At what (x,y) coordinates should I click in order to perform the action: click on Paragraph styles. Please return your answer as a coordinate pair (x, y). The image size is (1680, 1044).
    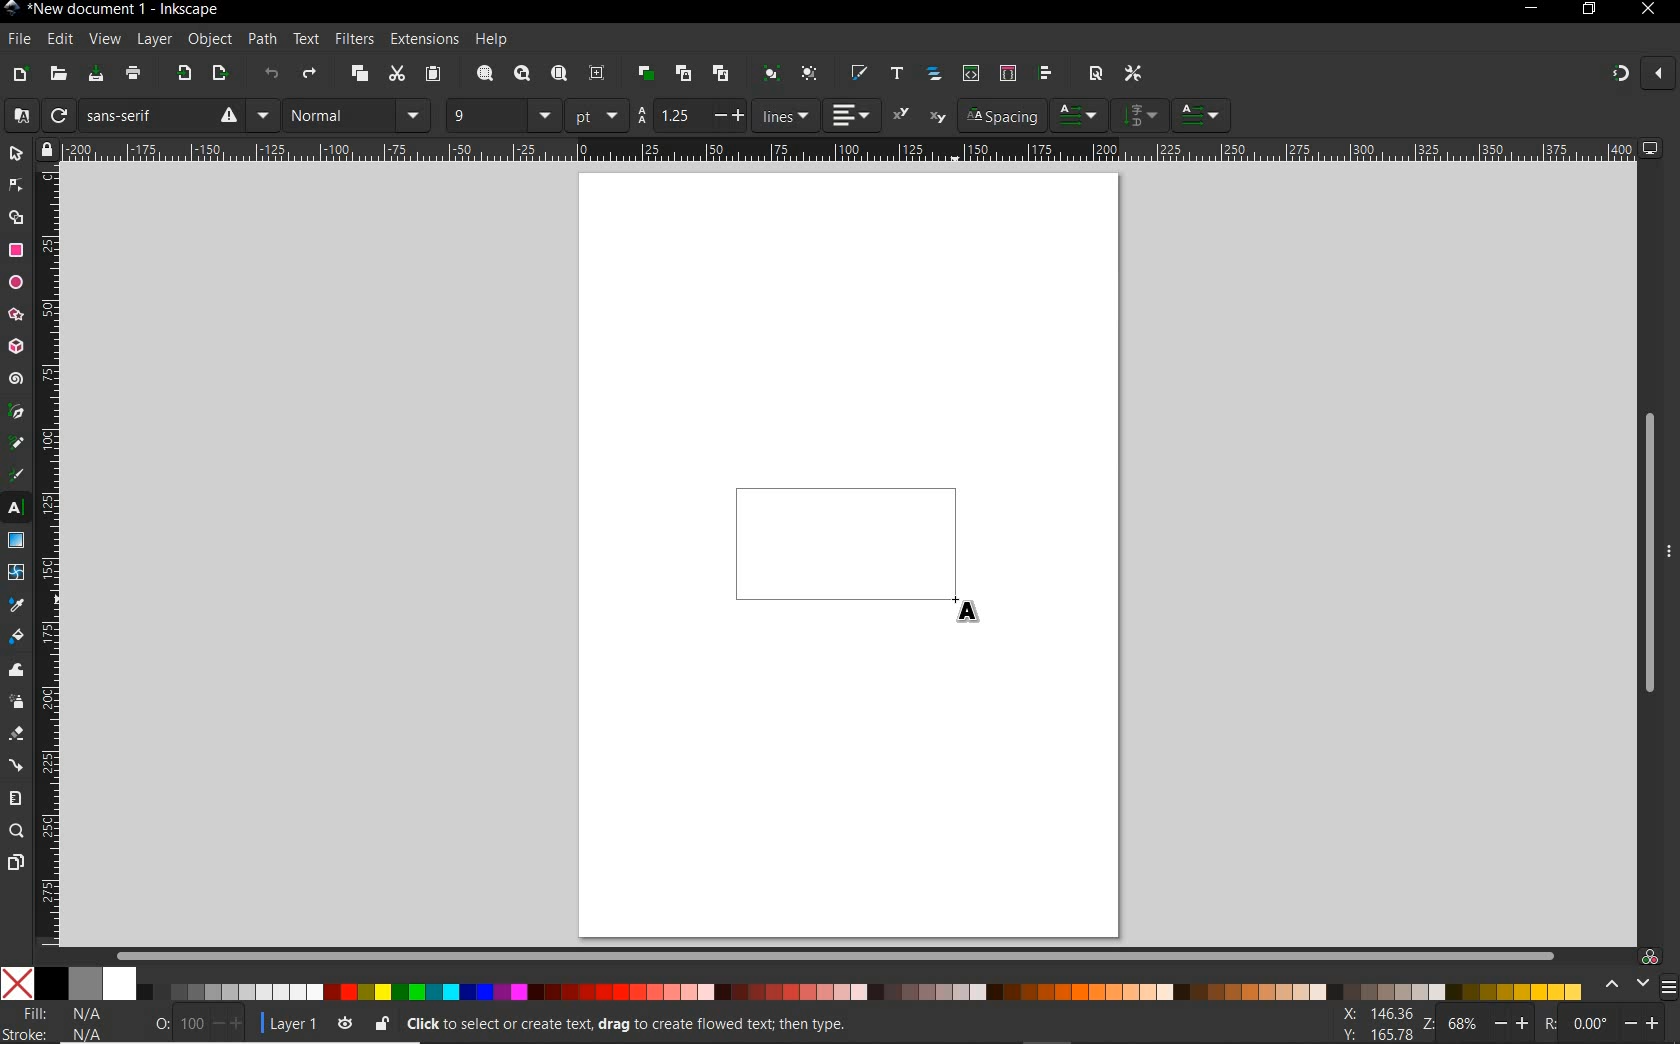
    Looking at the image, I should click on (1080, 115).